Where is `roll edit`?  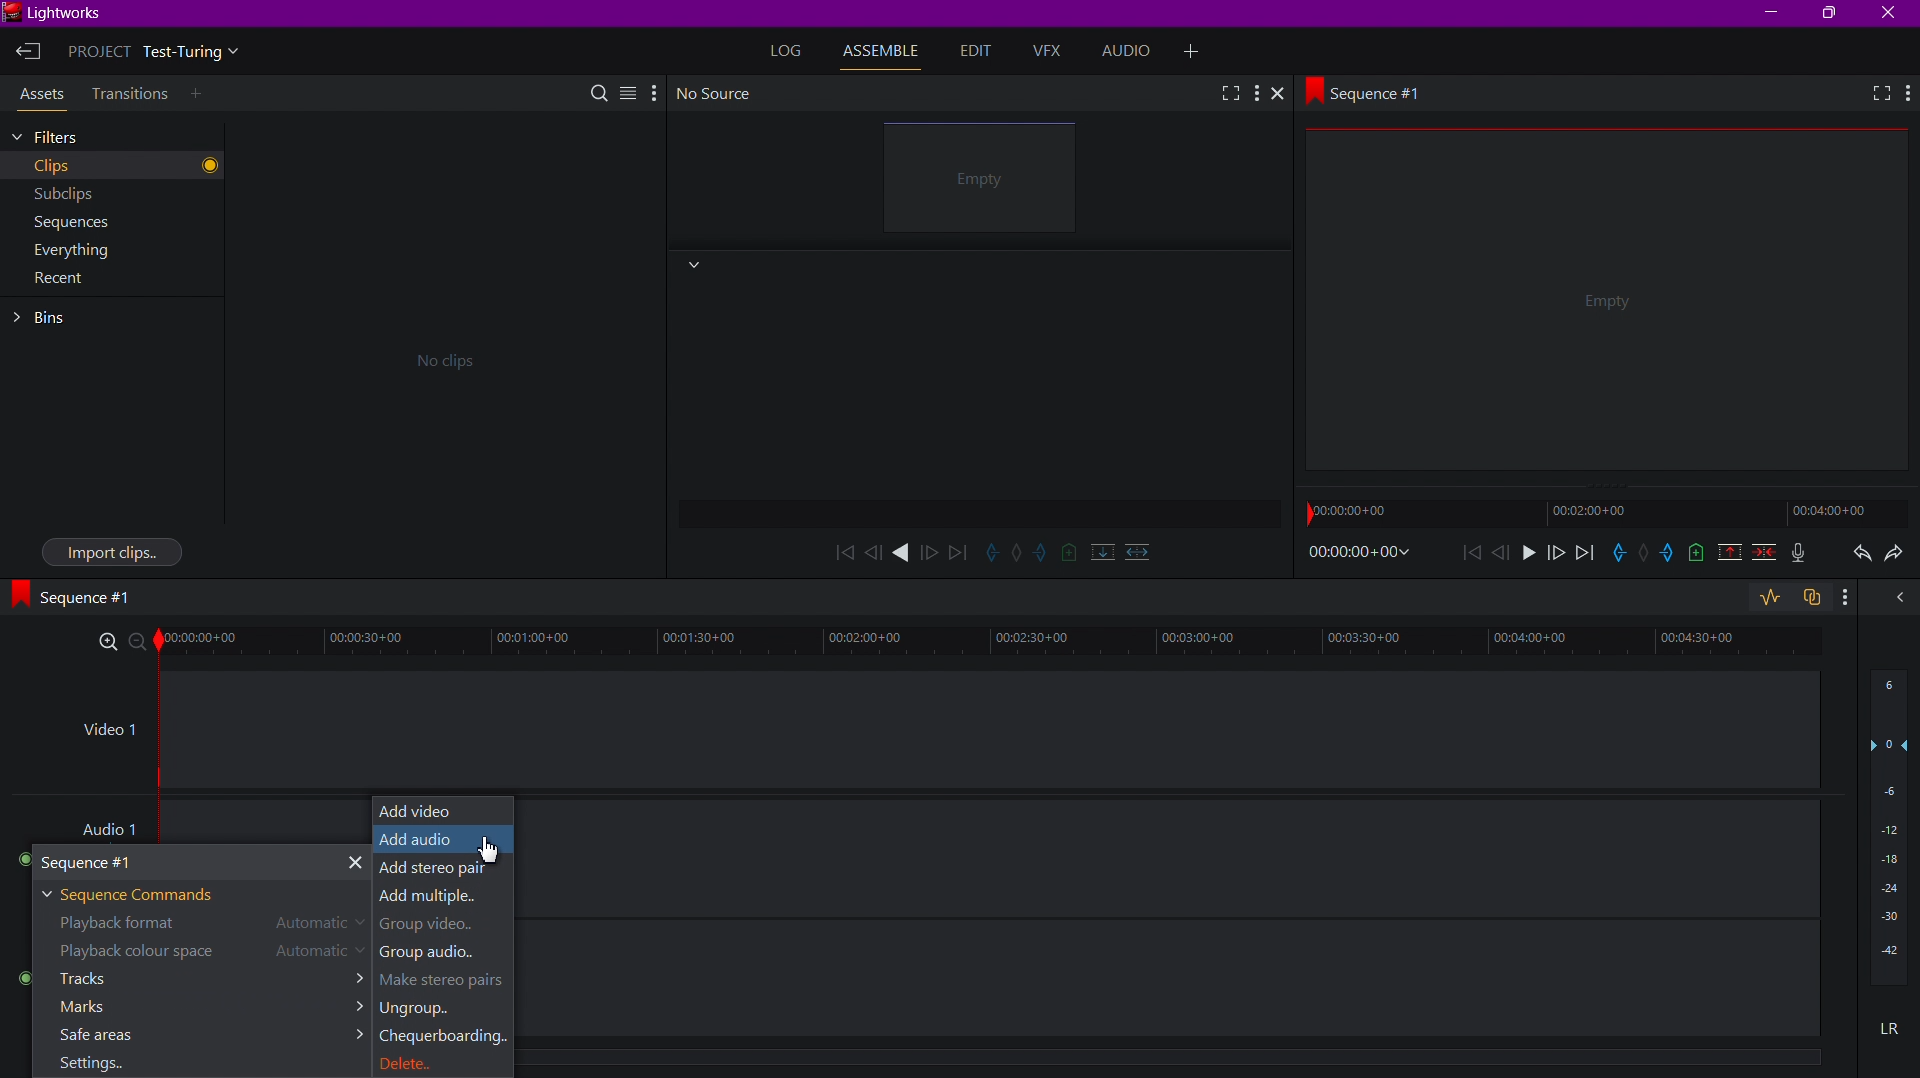 roll edit is located at coordinates (1018, 554).